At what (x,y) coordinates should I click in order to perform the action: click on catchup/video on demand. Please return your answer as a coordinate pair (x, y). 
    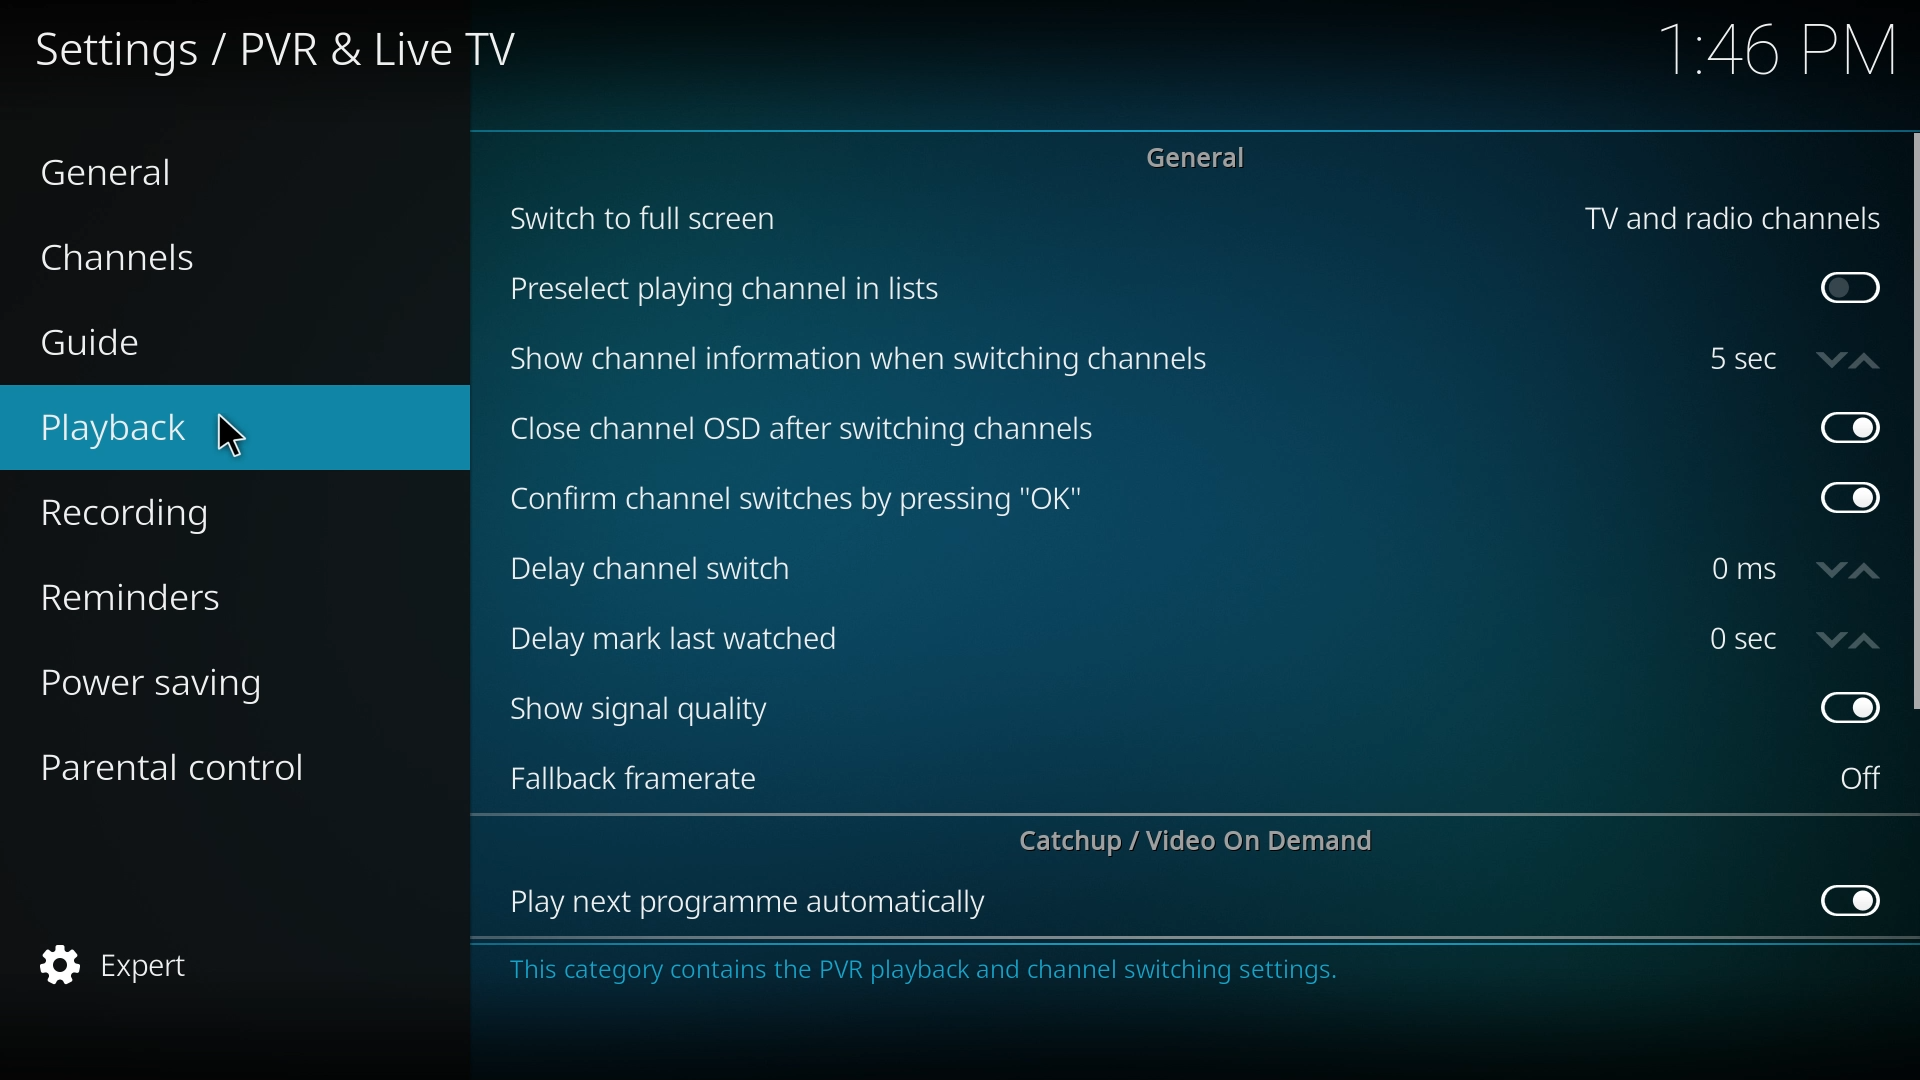
    Looking at the image, I should click on (1207, 840).